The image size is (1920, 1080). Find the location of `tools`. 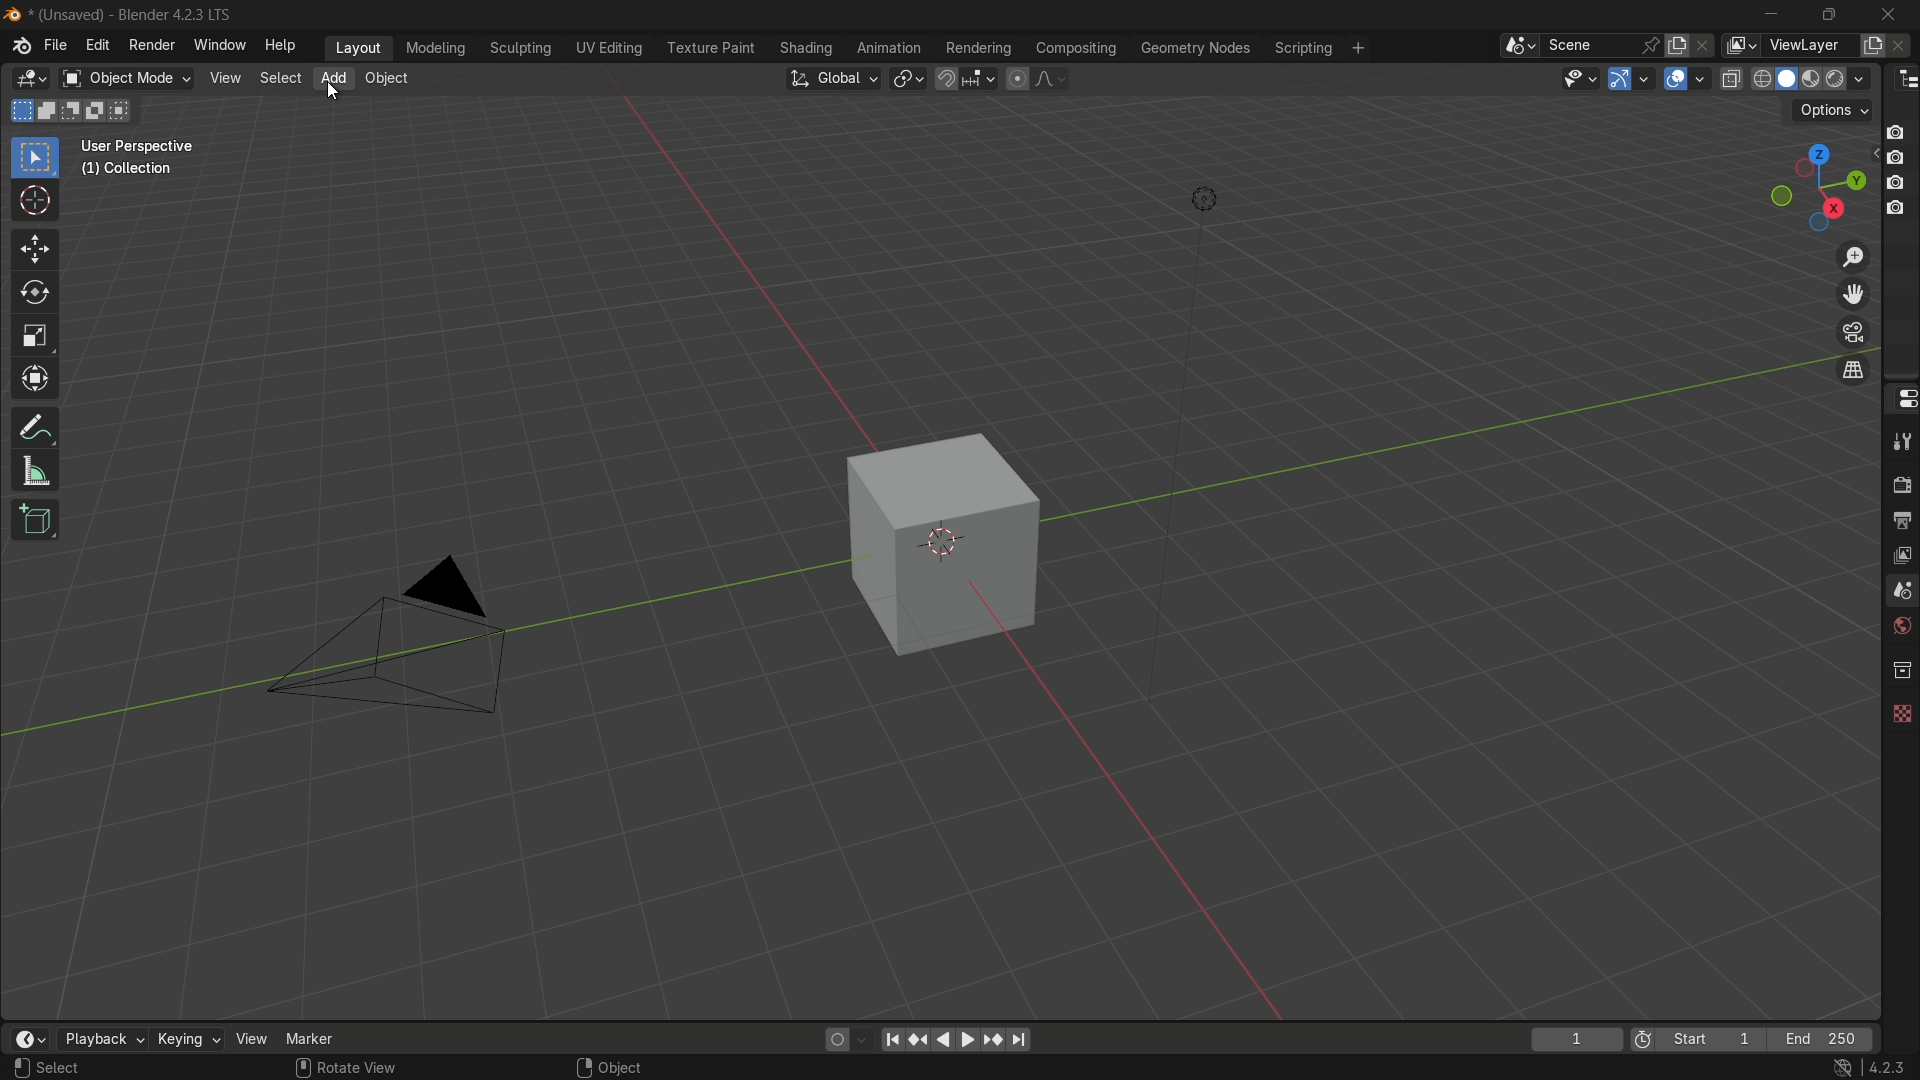

tools is located at coordinates (1900, 438).